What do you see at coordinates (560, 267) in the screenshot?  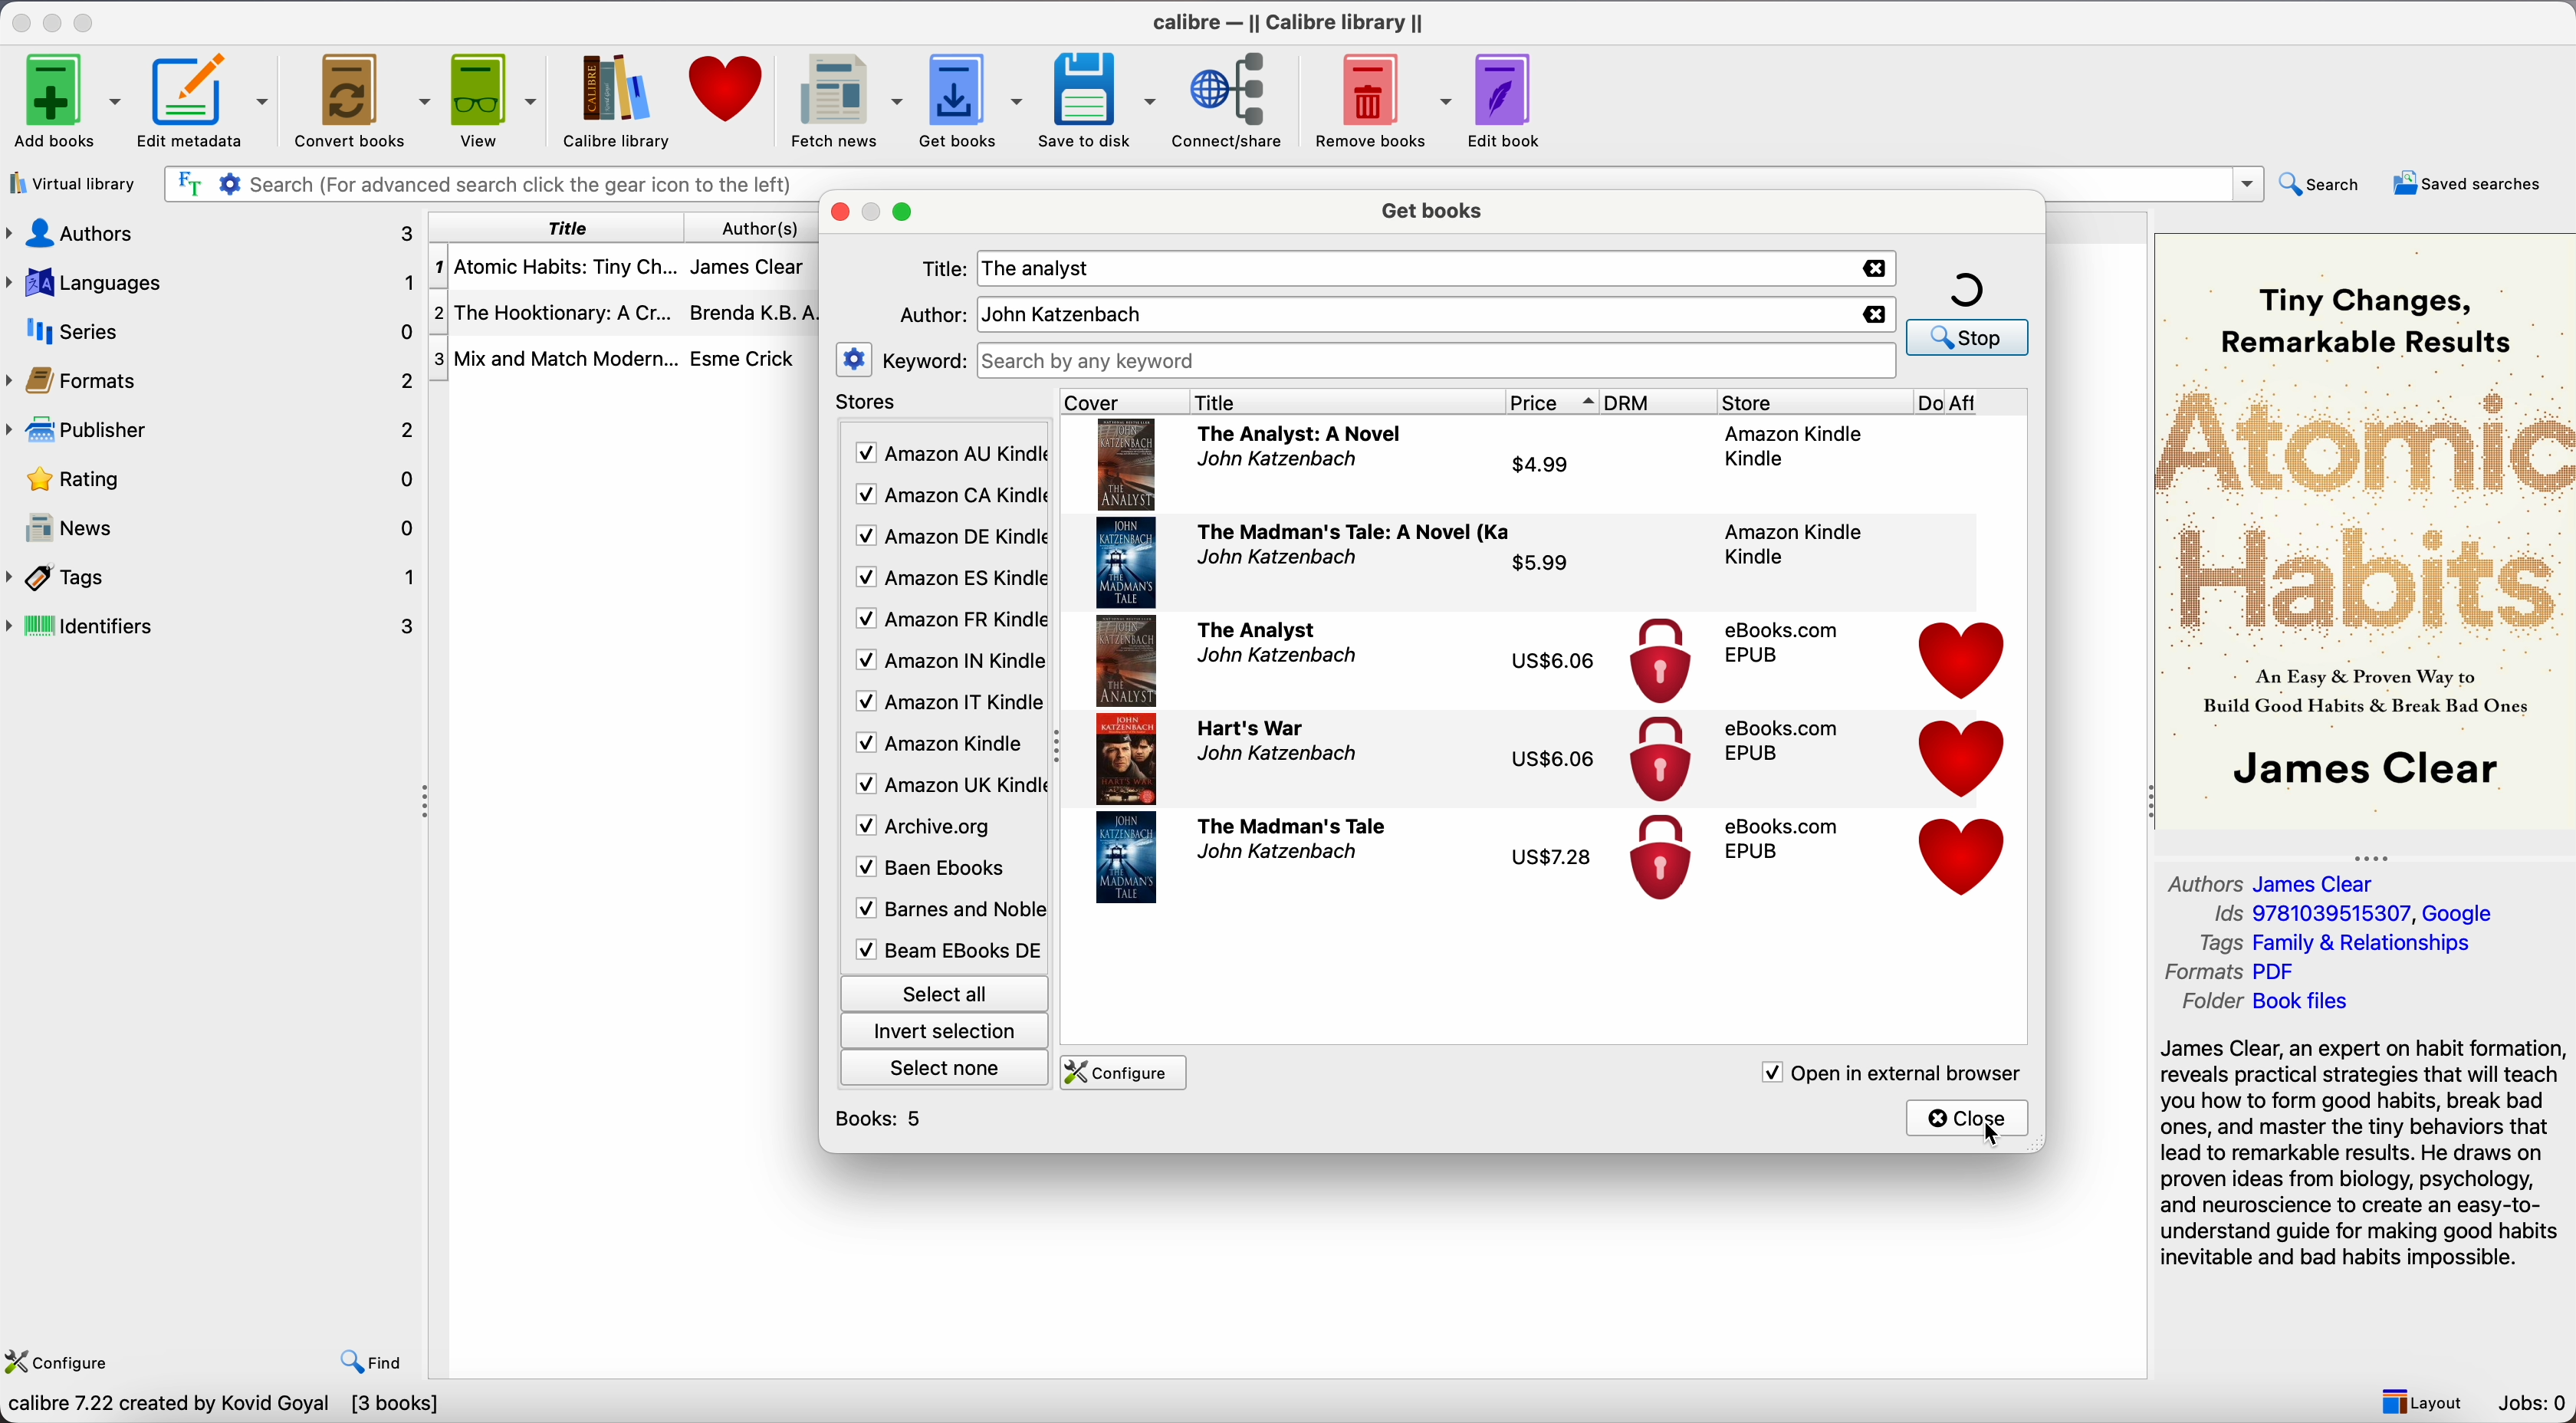 I see `Atomic Habits: Tiny Ch...` at bounding box center [560, 267].